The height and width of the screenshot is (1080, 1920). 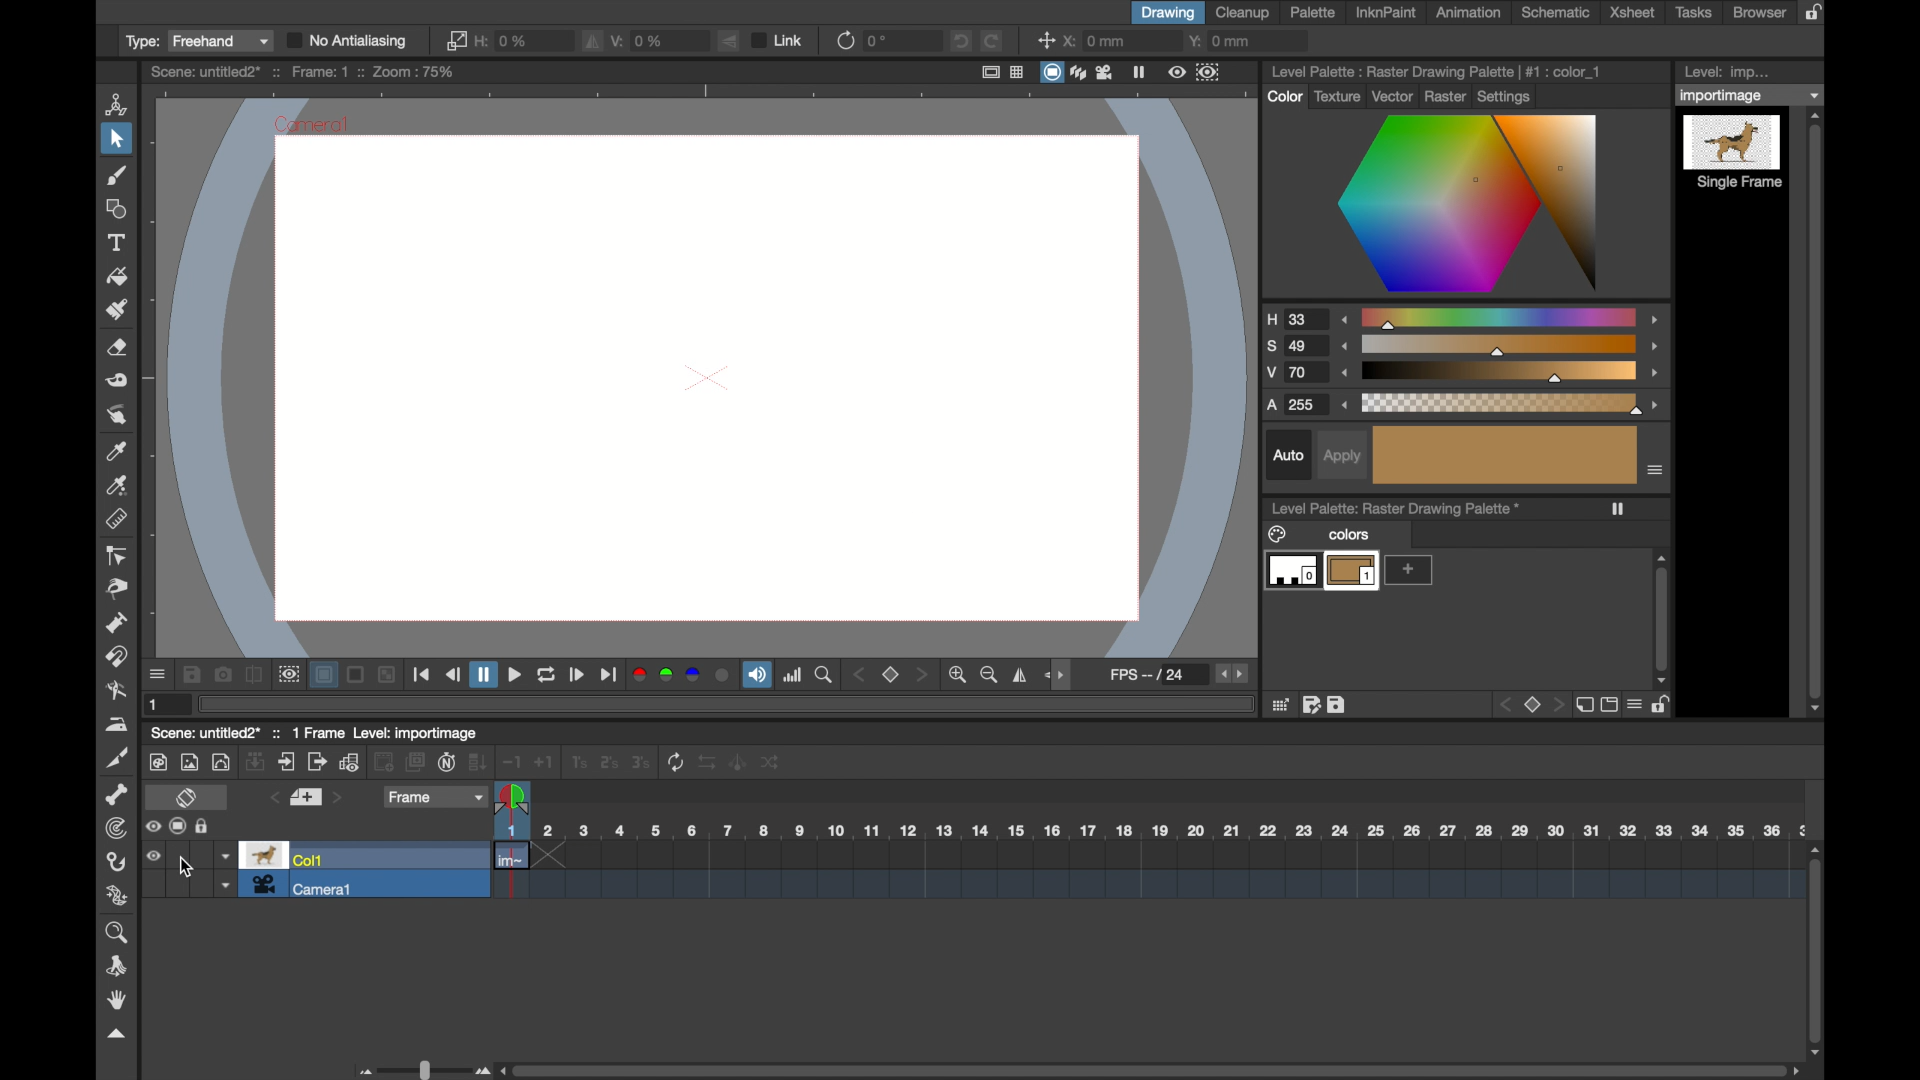 I want to click on level, so click(x=1352, y=572).